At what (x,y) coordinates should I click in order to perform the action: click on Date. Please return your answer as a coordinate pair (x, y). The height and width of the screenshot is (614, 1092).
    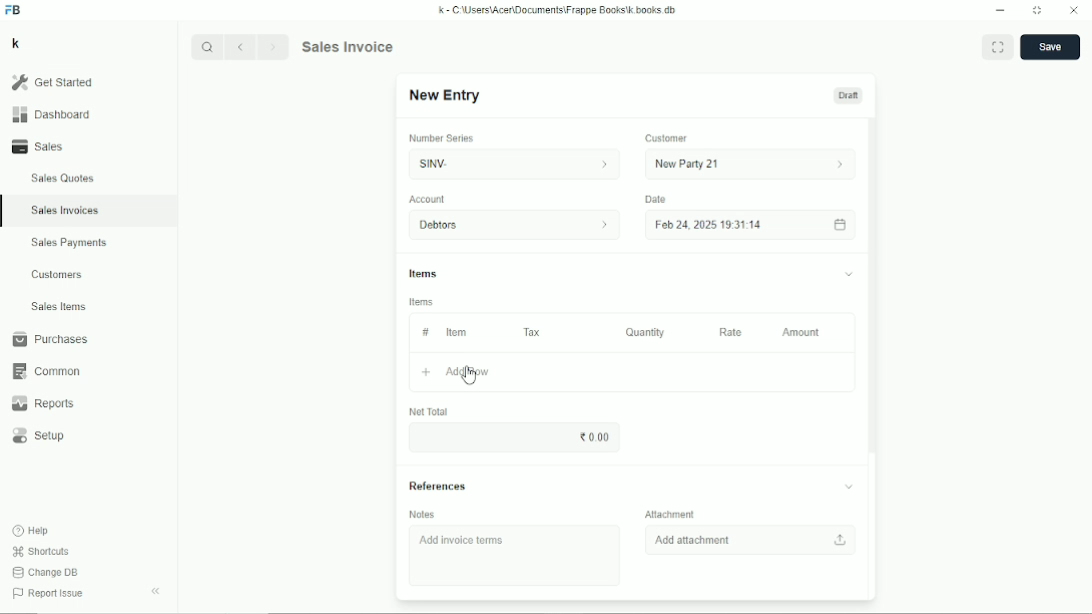
    Looking at the image, I should click on (655, 199).